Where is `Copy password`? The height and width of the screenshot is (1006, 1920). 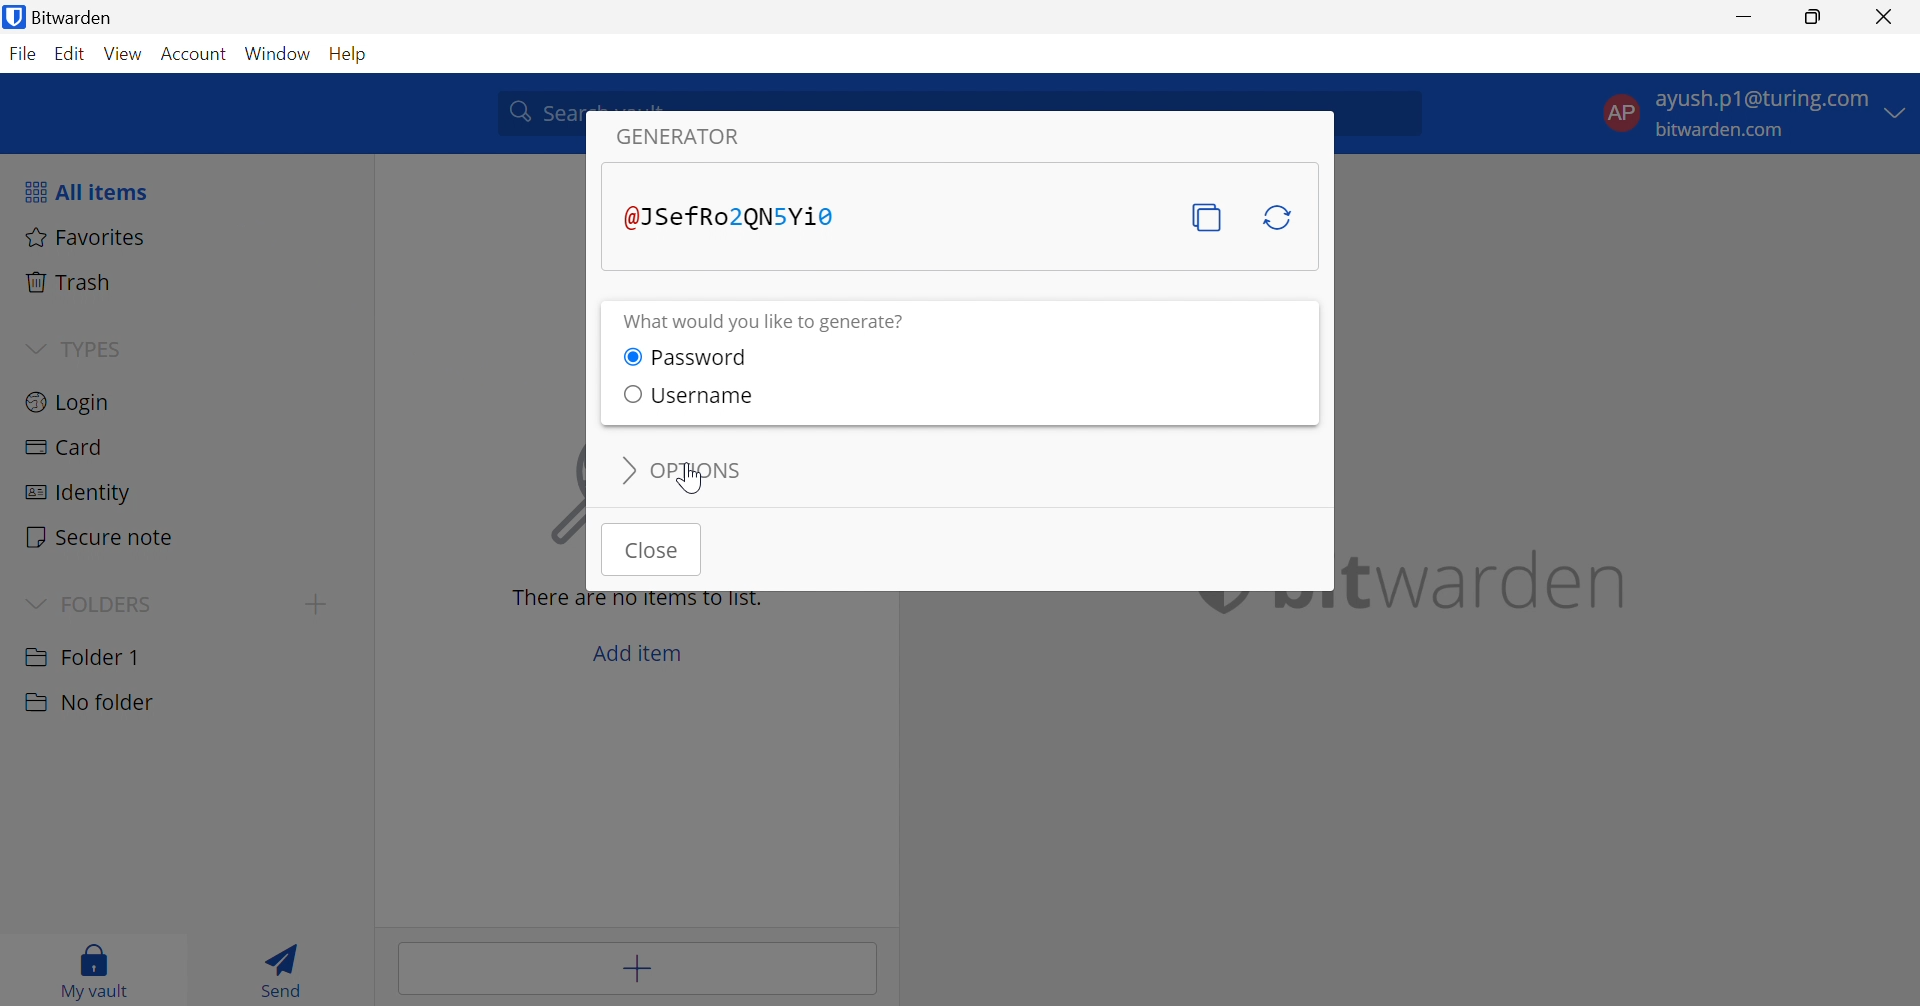
Copy password is located at coordinates (1205, 218).